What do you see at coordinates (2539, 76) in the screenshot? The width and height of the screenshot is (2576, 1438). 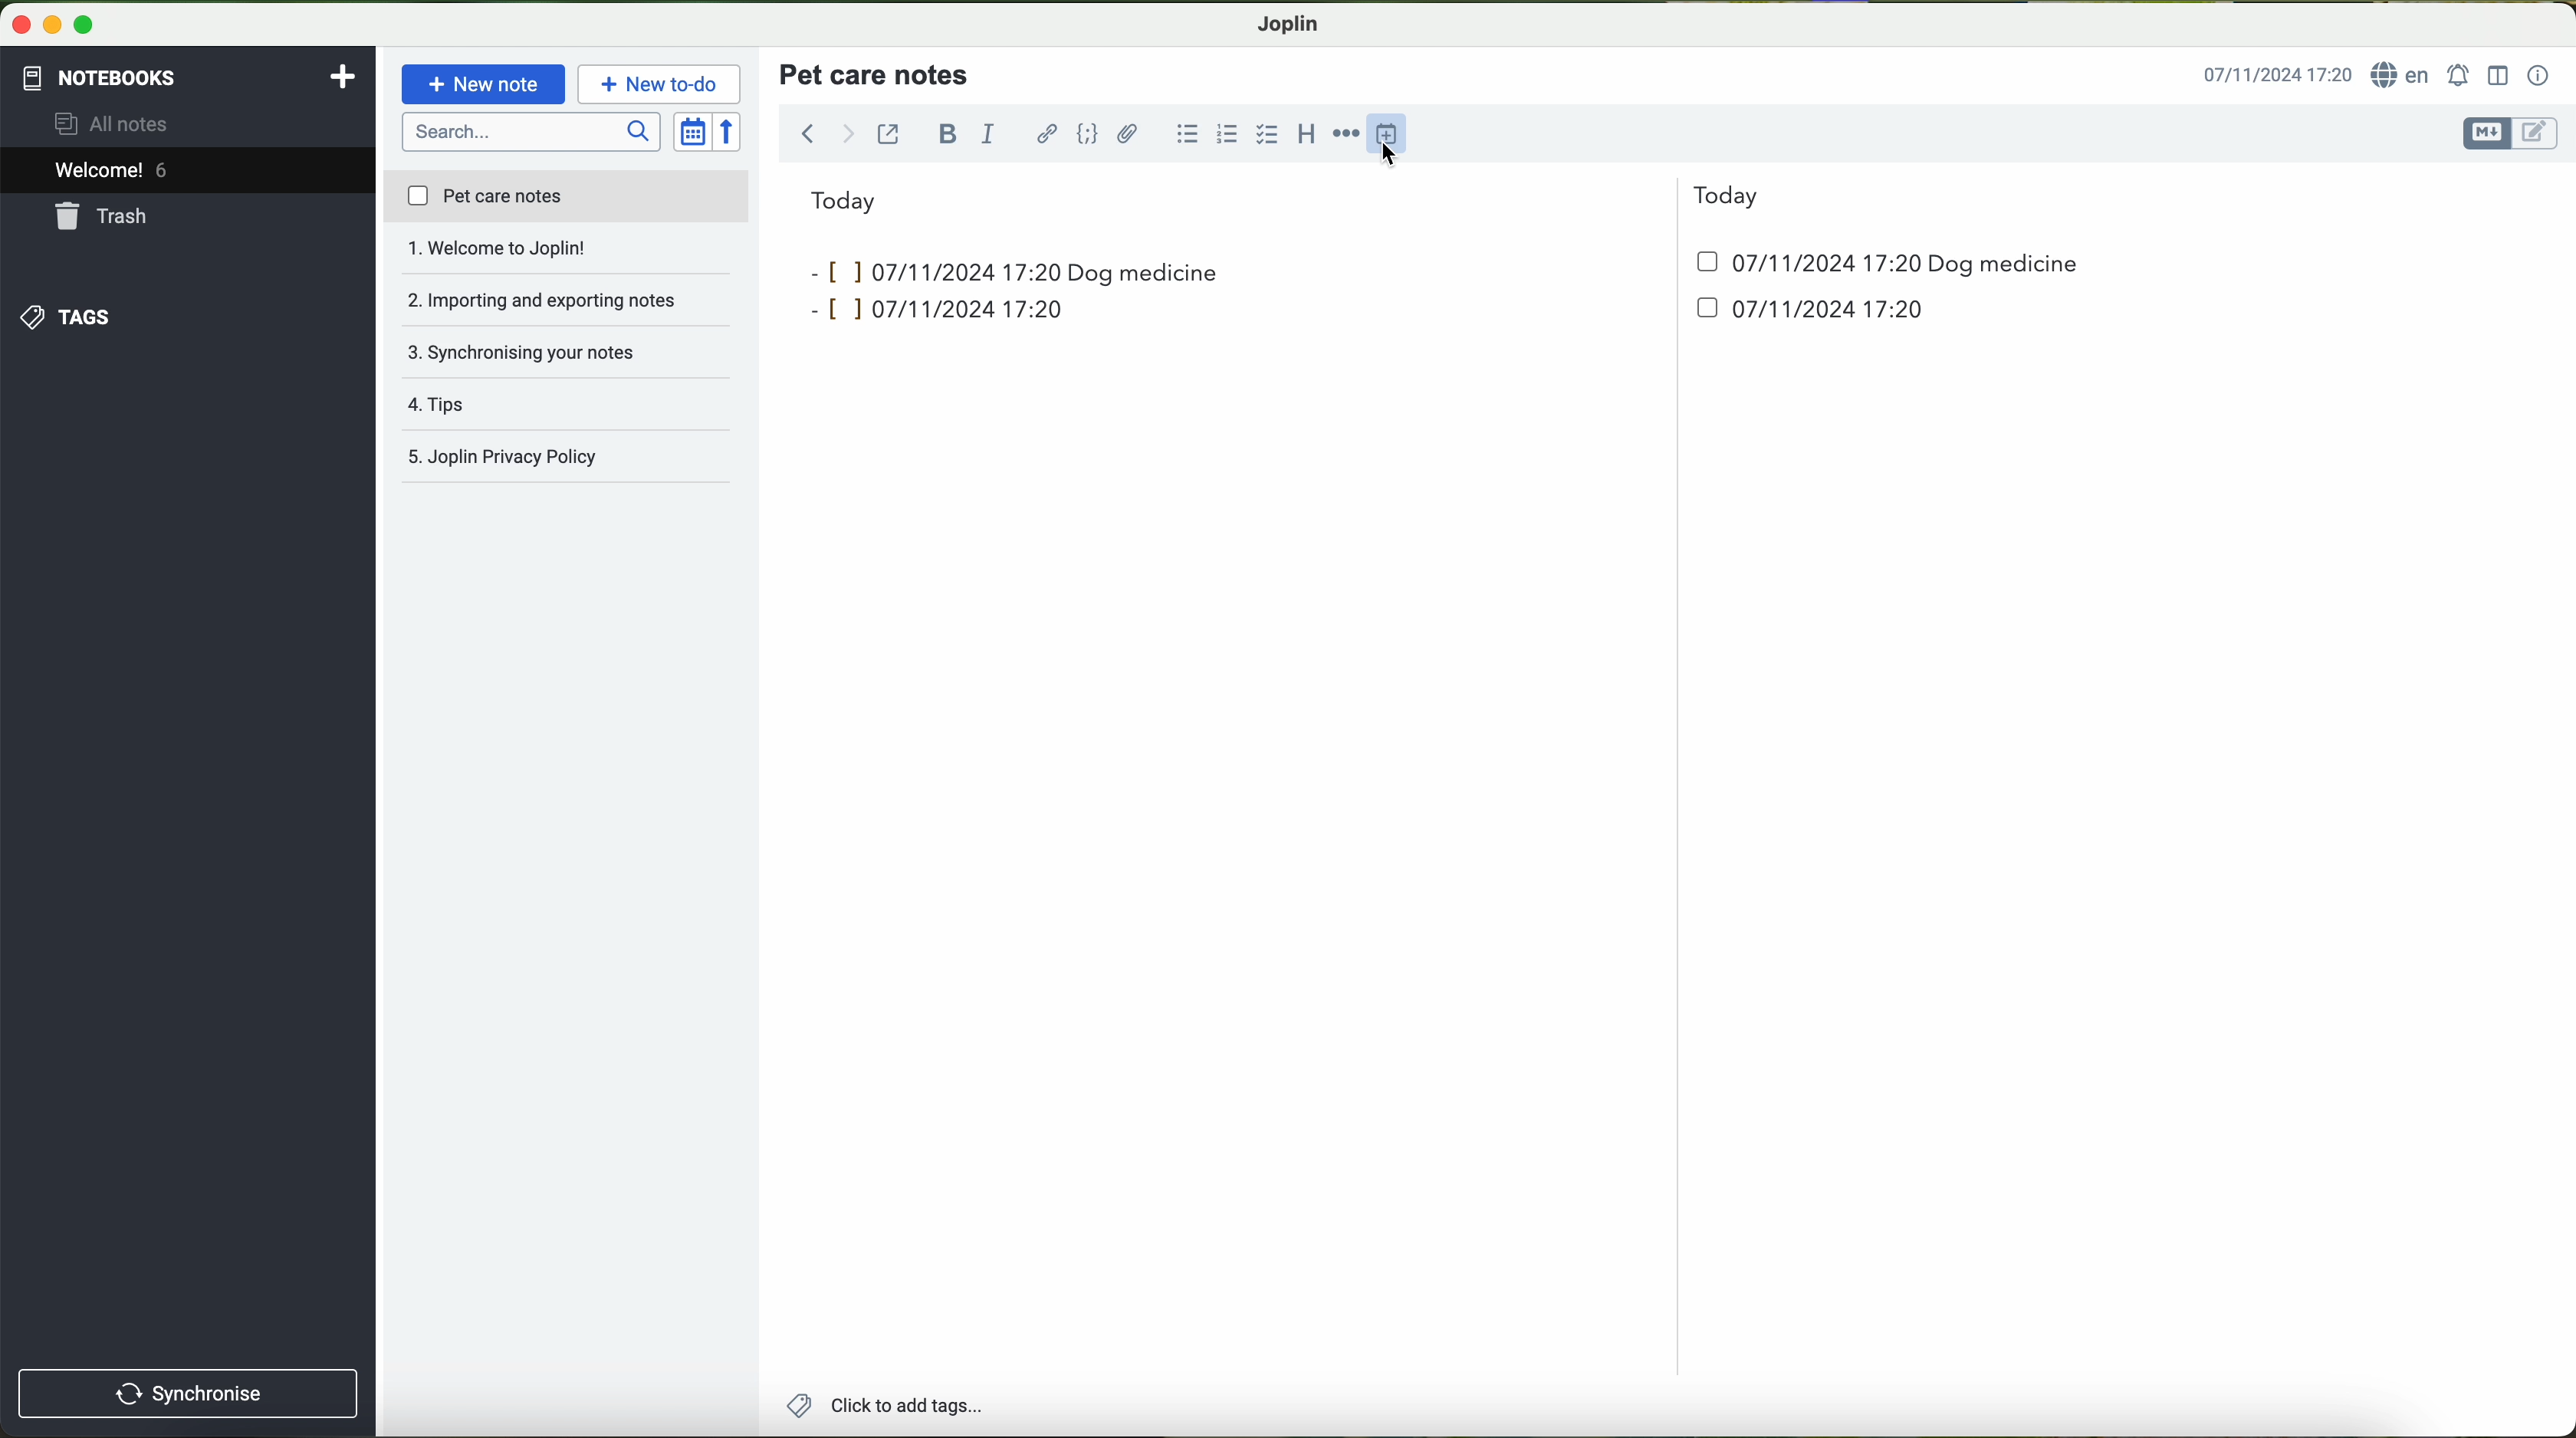 I see `note properties` at bounding box center [2539, 76].